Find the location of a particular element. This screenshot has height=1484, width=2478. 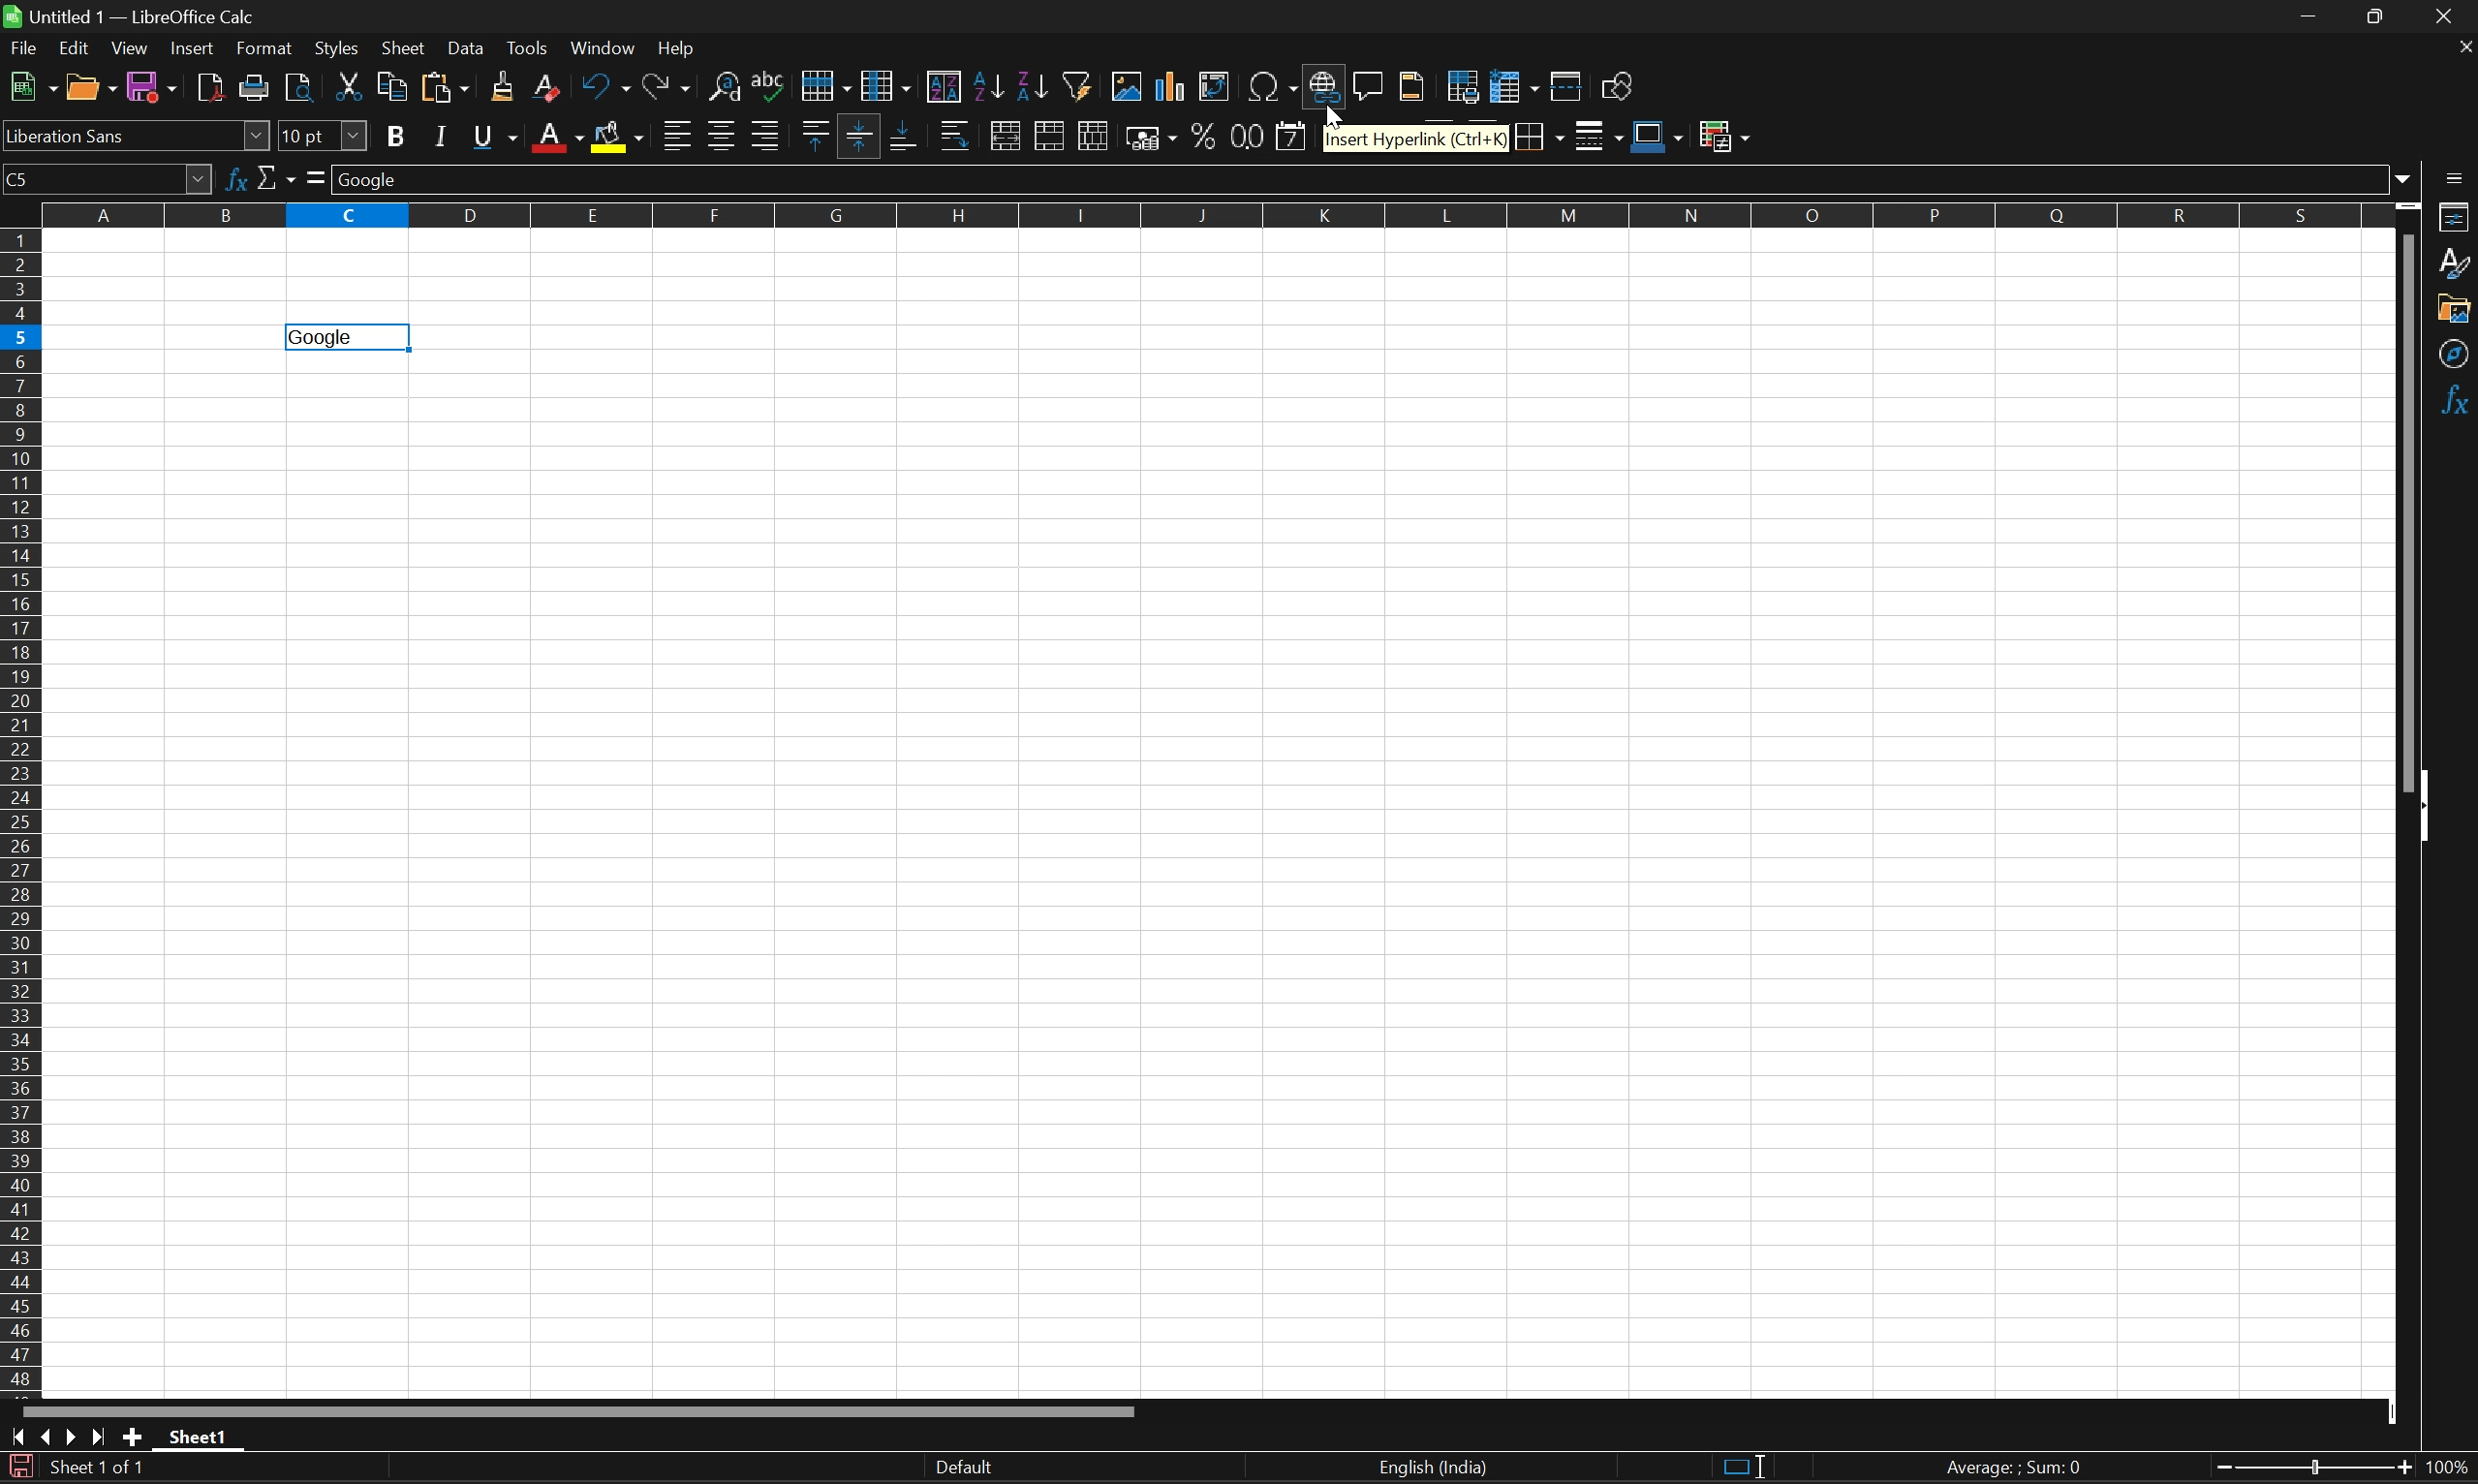

Underline is located at coordinates (498, 135).